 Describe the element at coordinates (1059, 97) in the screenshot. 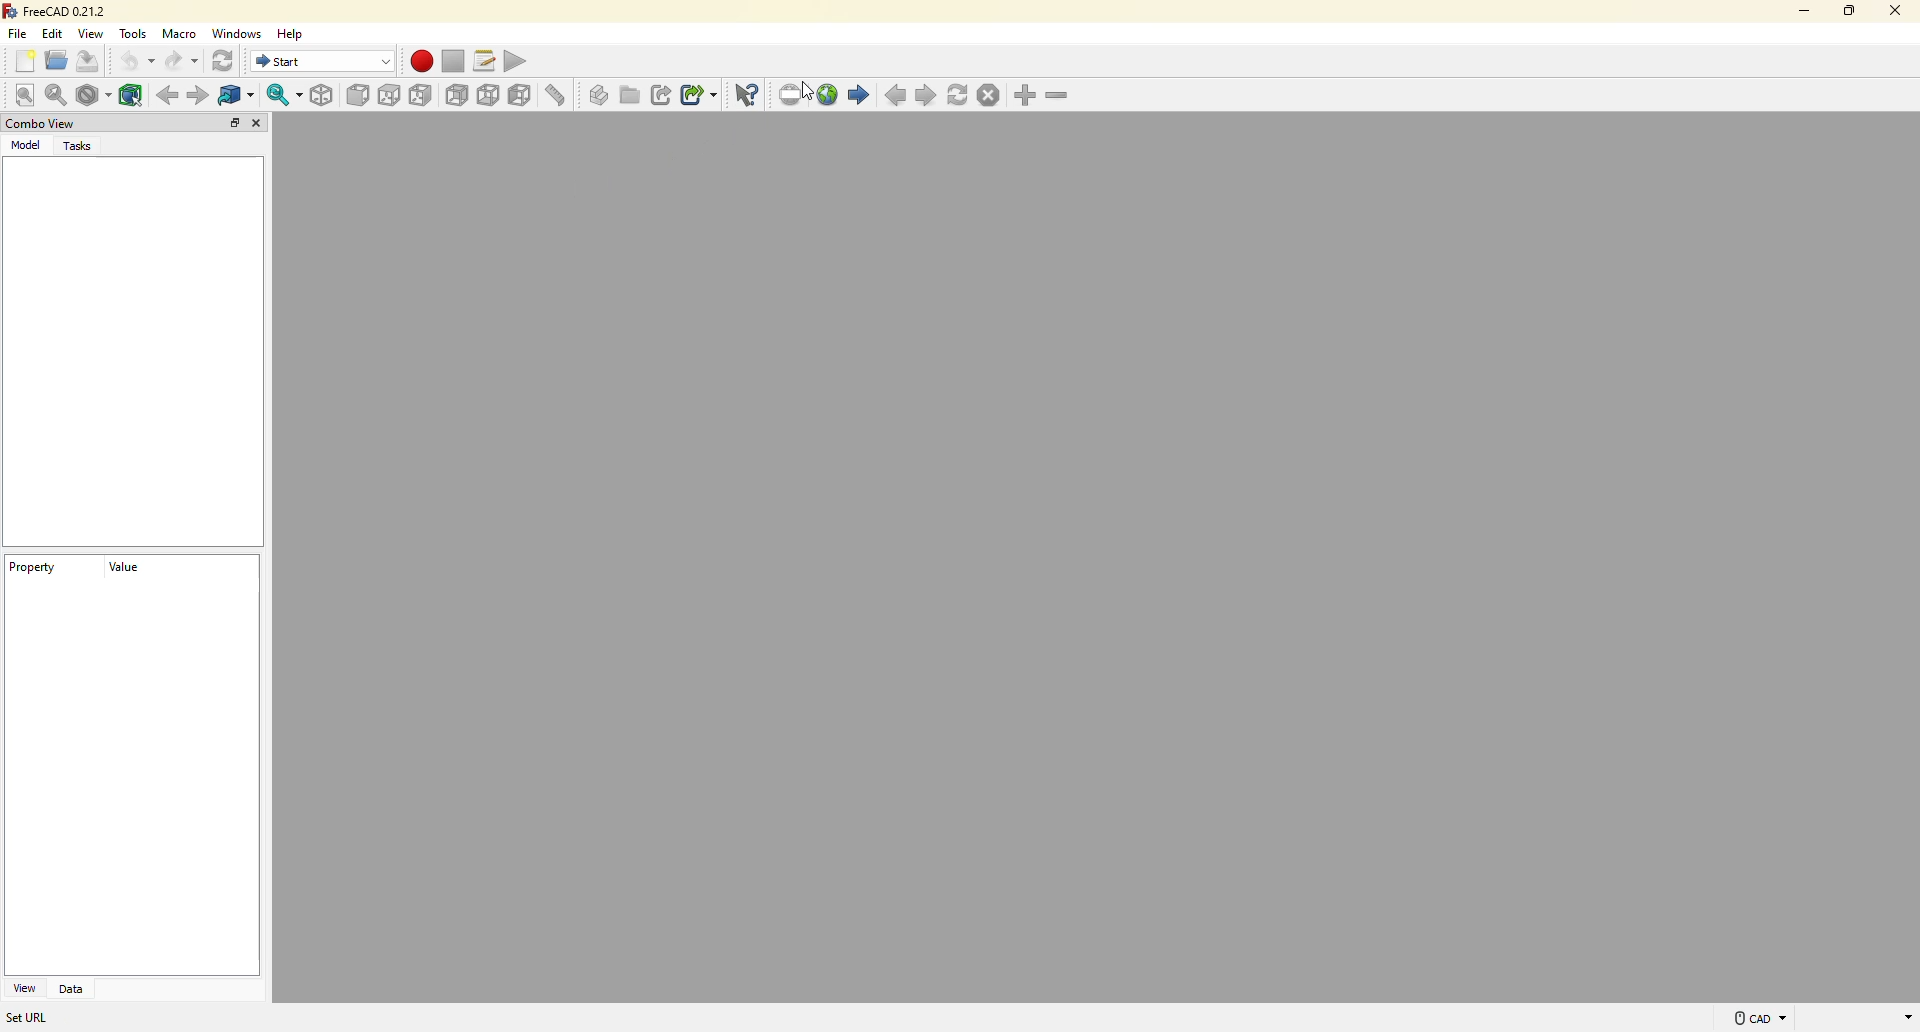

I see `zoom out` at that location.